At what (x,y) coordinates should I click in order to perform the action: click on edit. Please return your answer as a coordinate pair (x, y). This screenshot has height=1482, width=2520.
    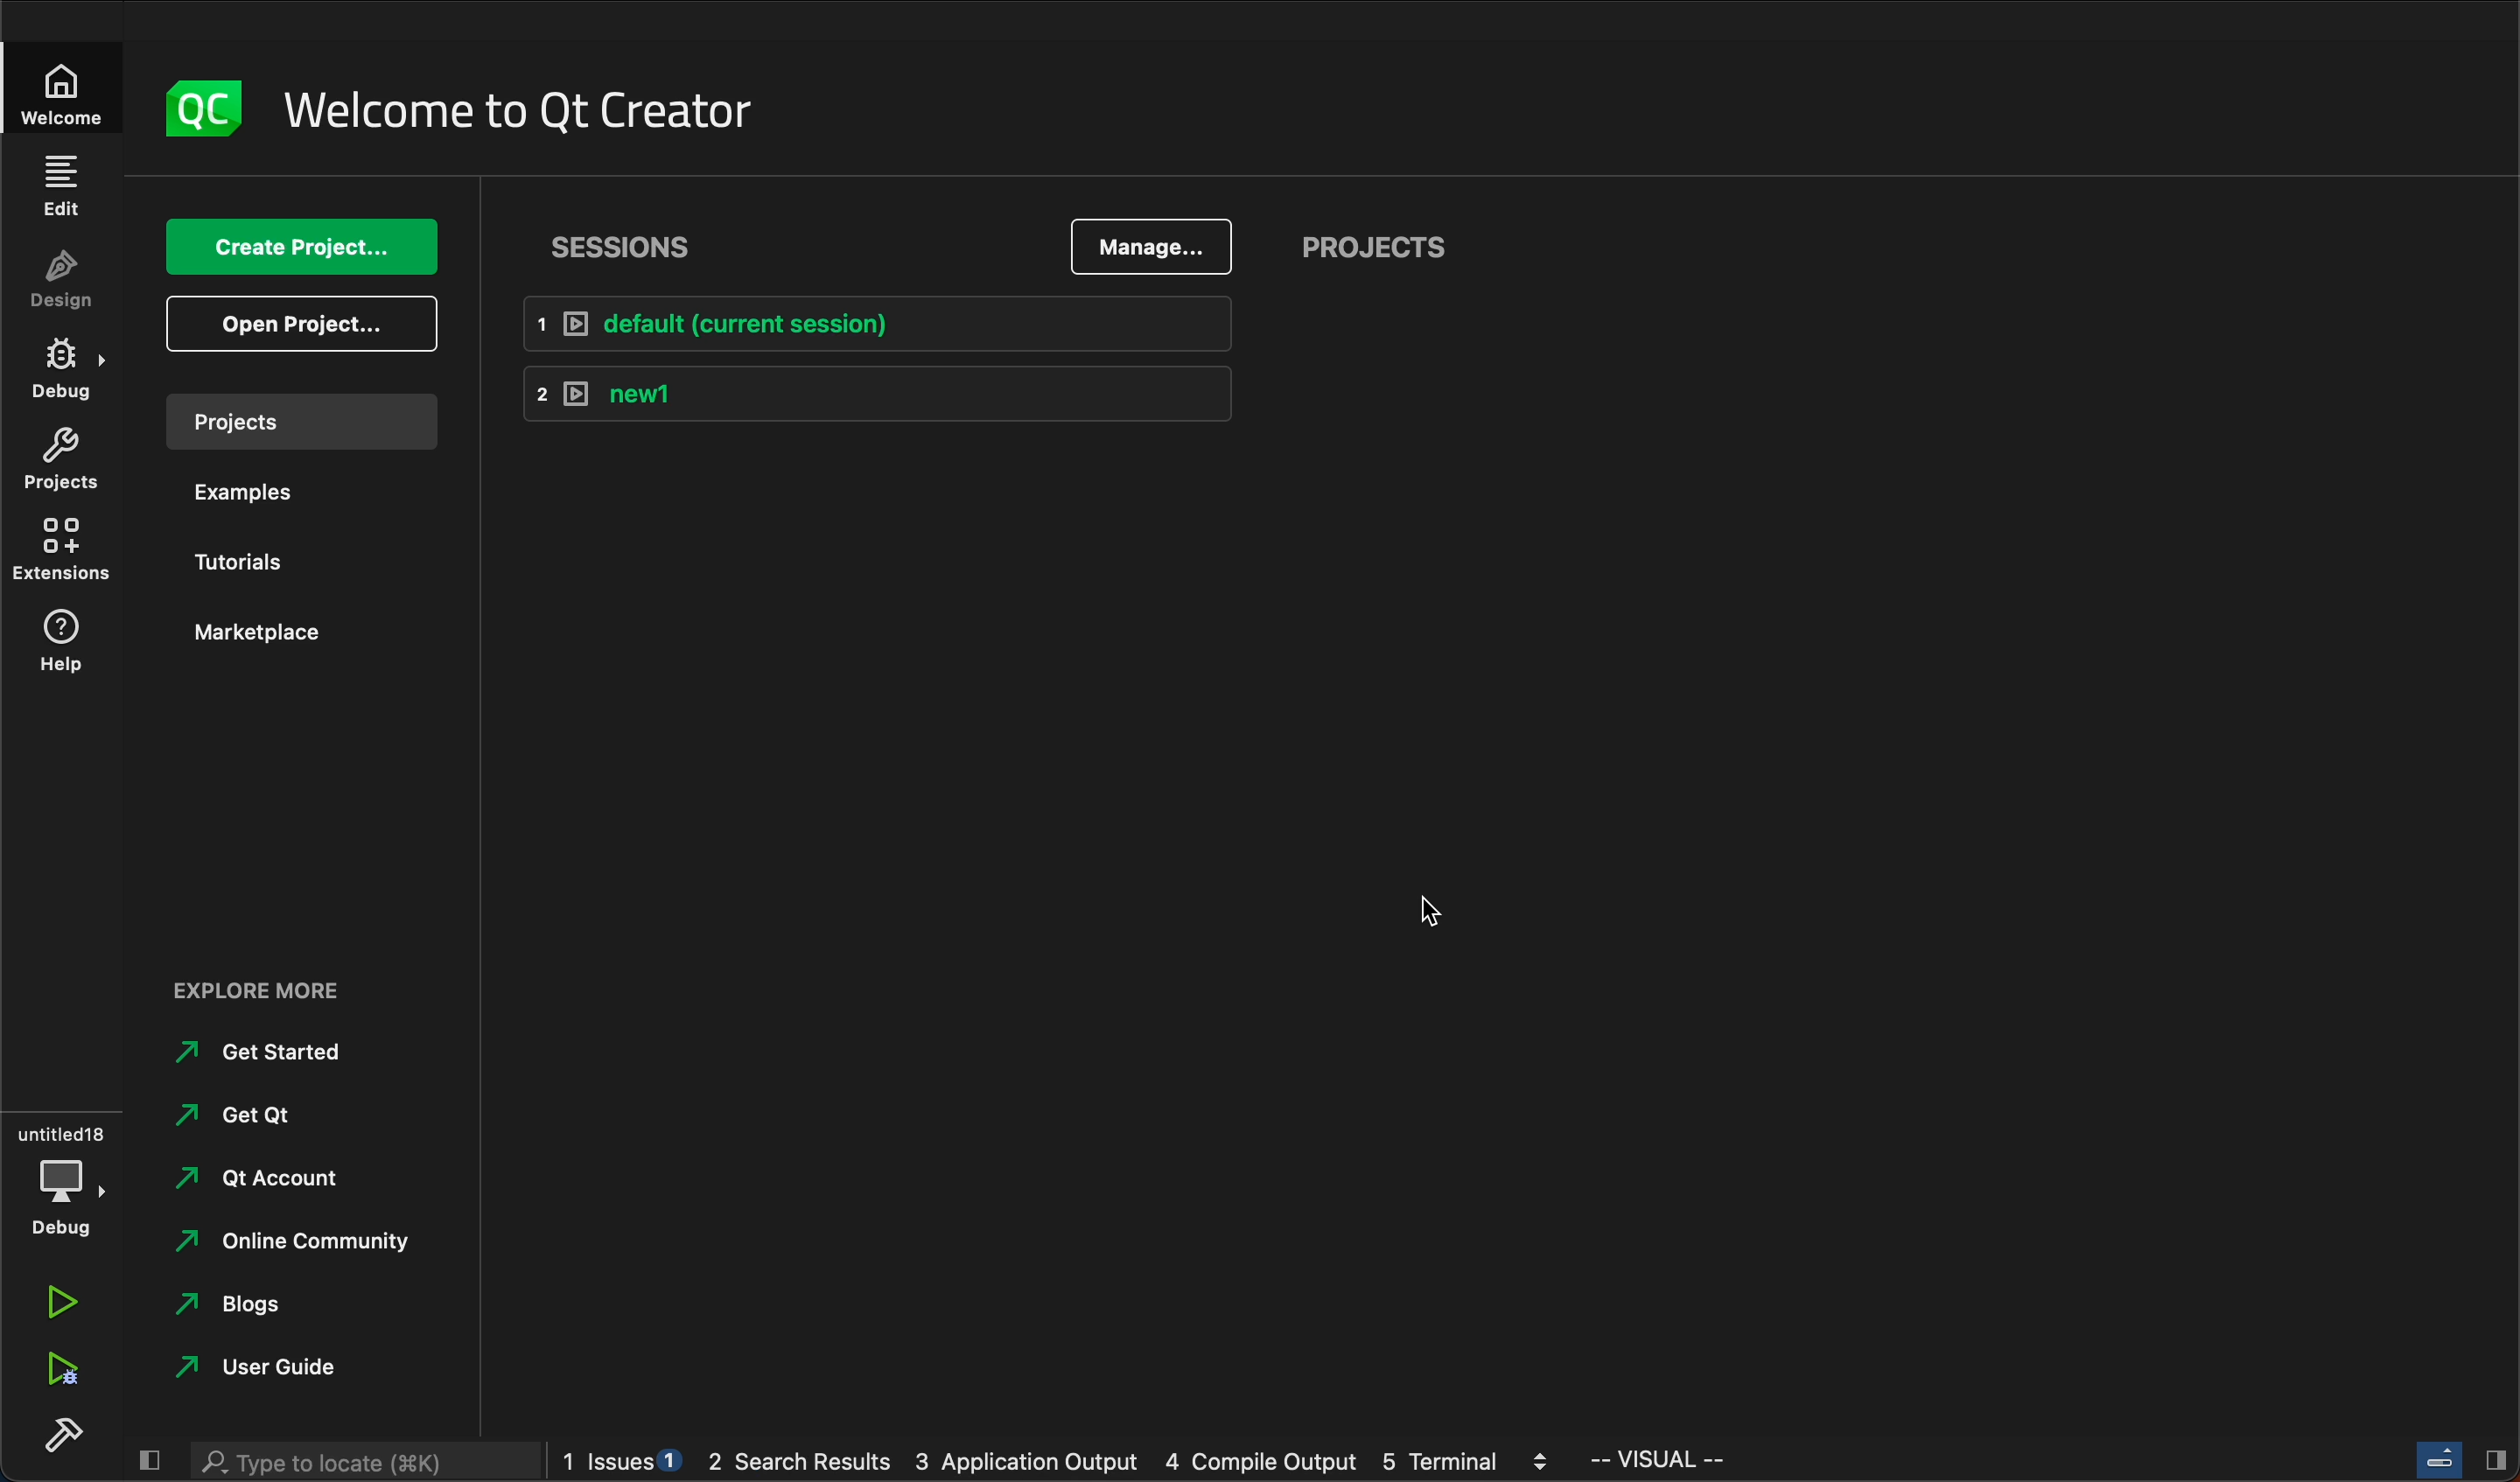
    Looking at the image, I should click on (64, 184).